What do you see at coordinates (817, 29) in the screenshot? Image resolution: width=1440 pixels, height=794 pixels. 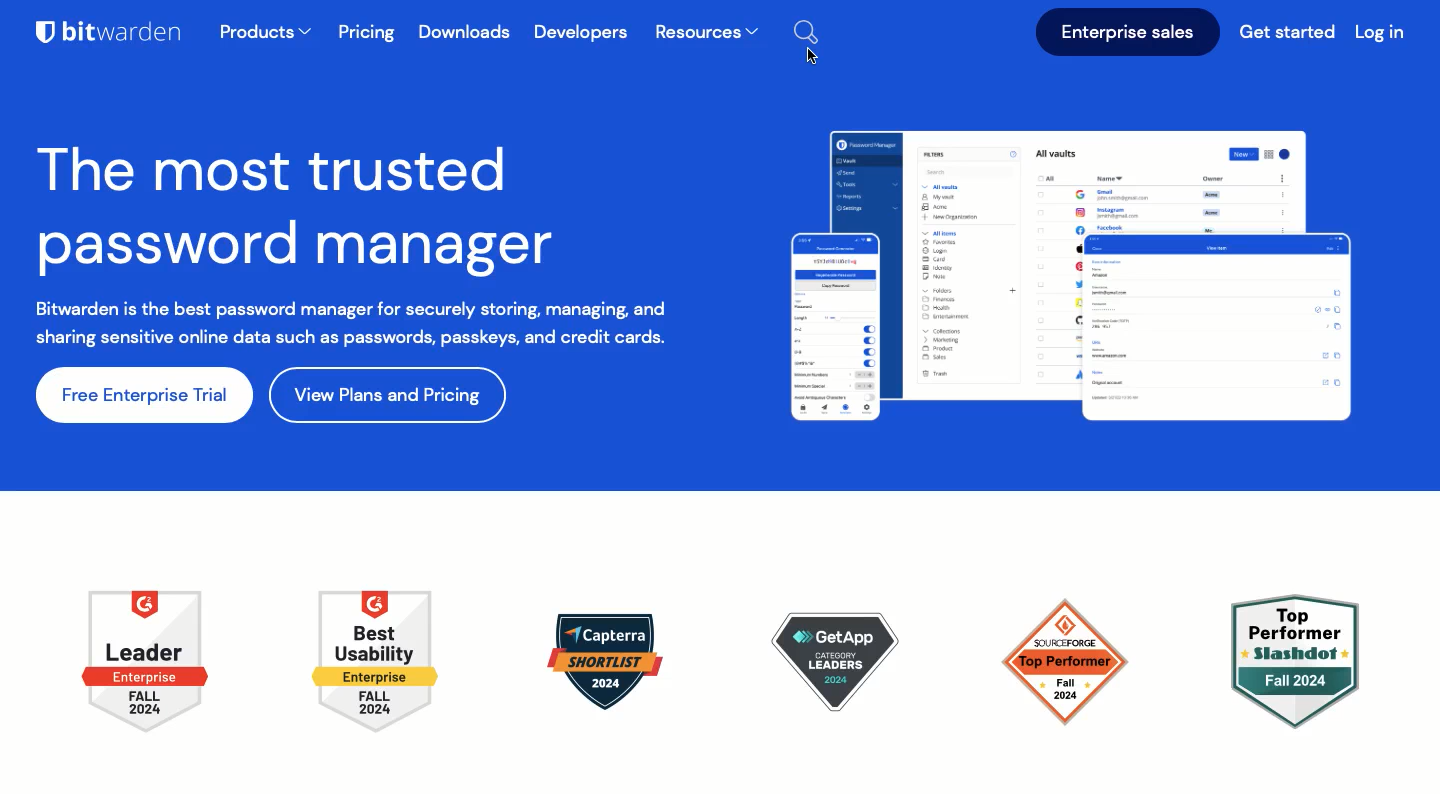 I see `Search` at bounding box center [817, 29].